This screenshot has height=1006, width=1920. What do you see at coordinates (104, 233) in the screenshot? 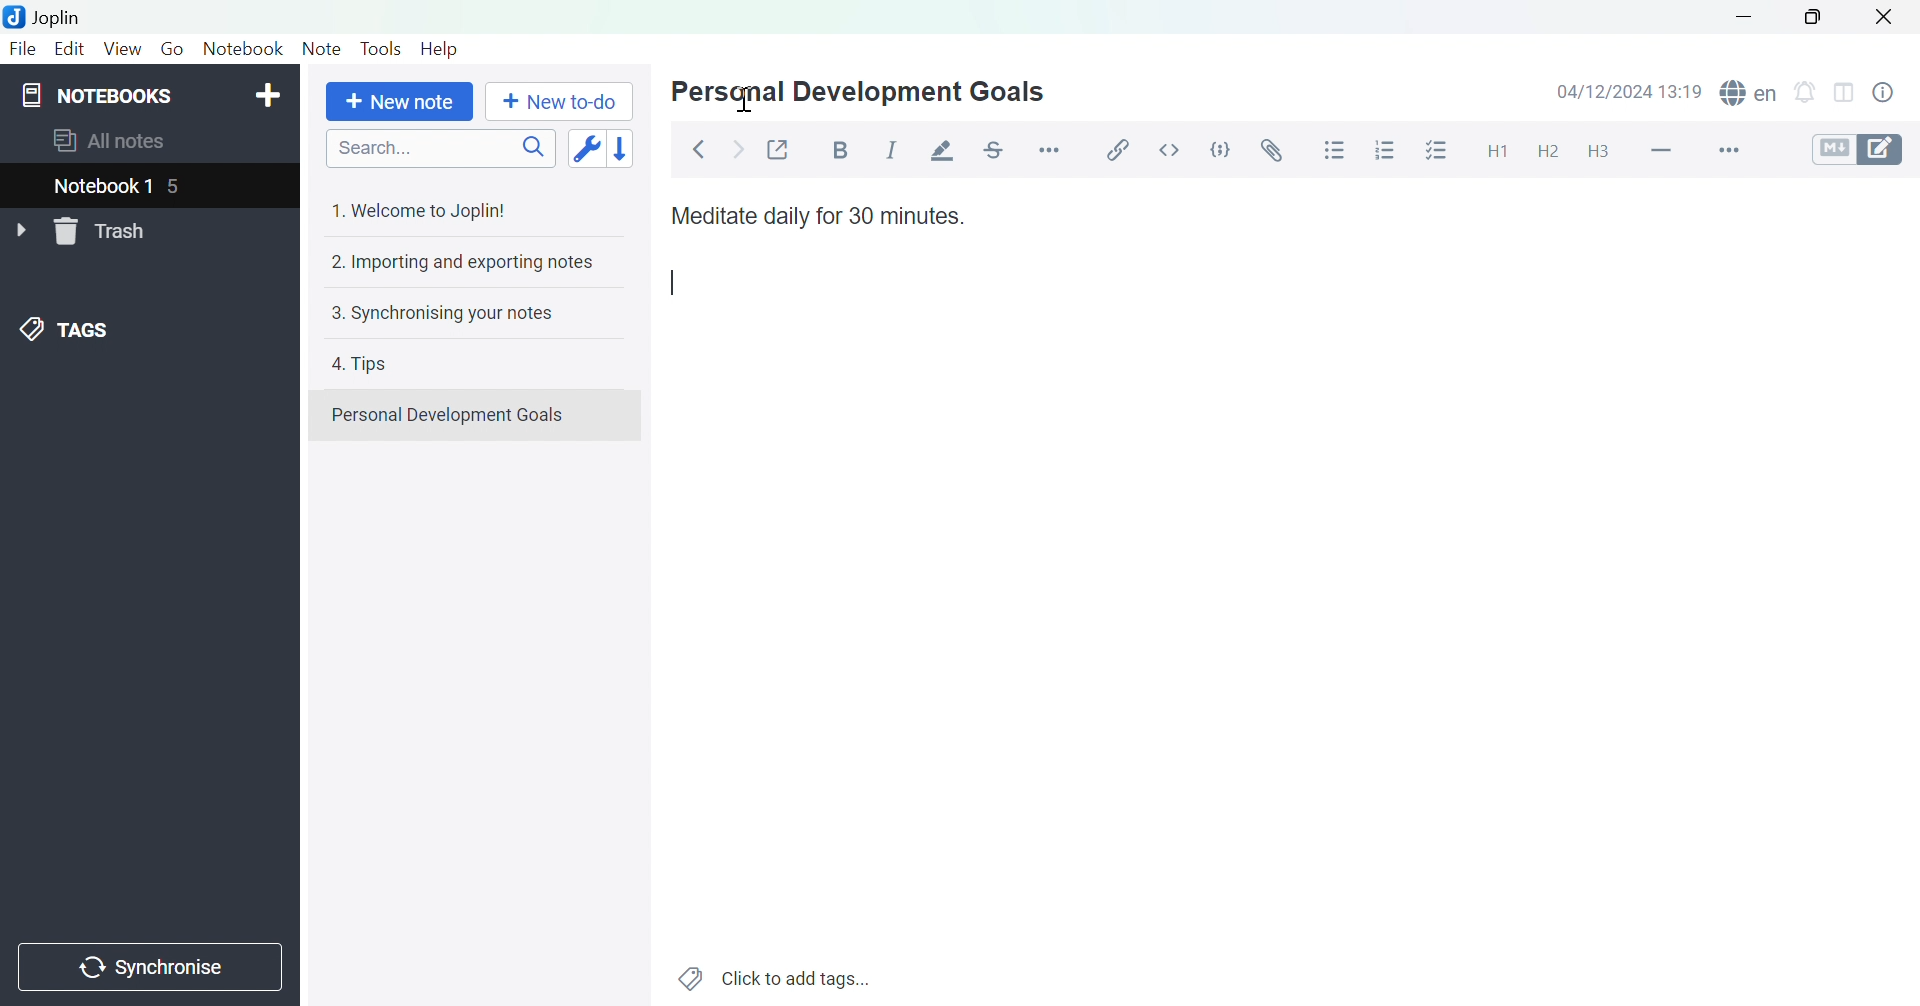
I see `Trash` at bounding box center [104, 233].